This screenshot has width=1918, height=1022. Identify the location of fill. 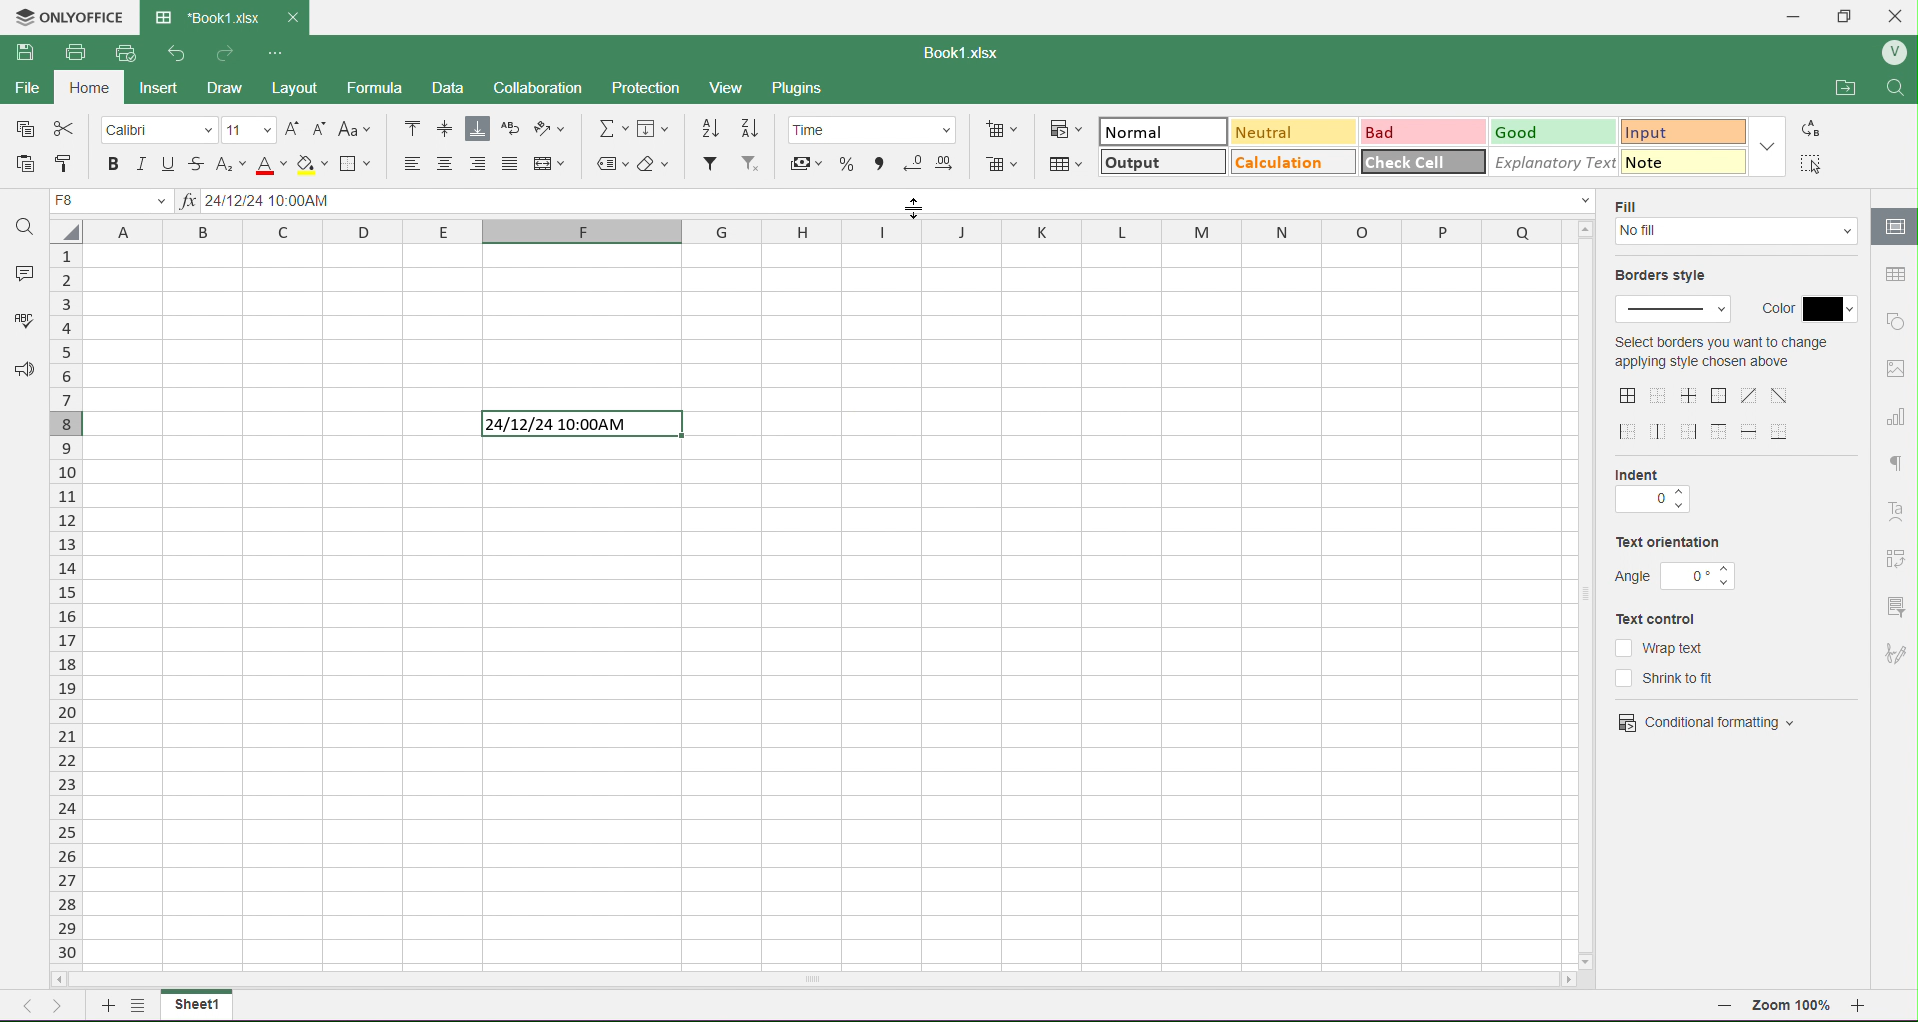
(1633, 205).